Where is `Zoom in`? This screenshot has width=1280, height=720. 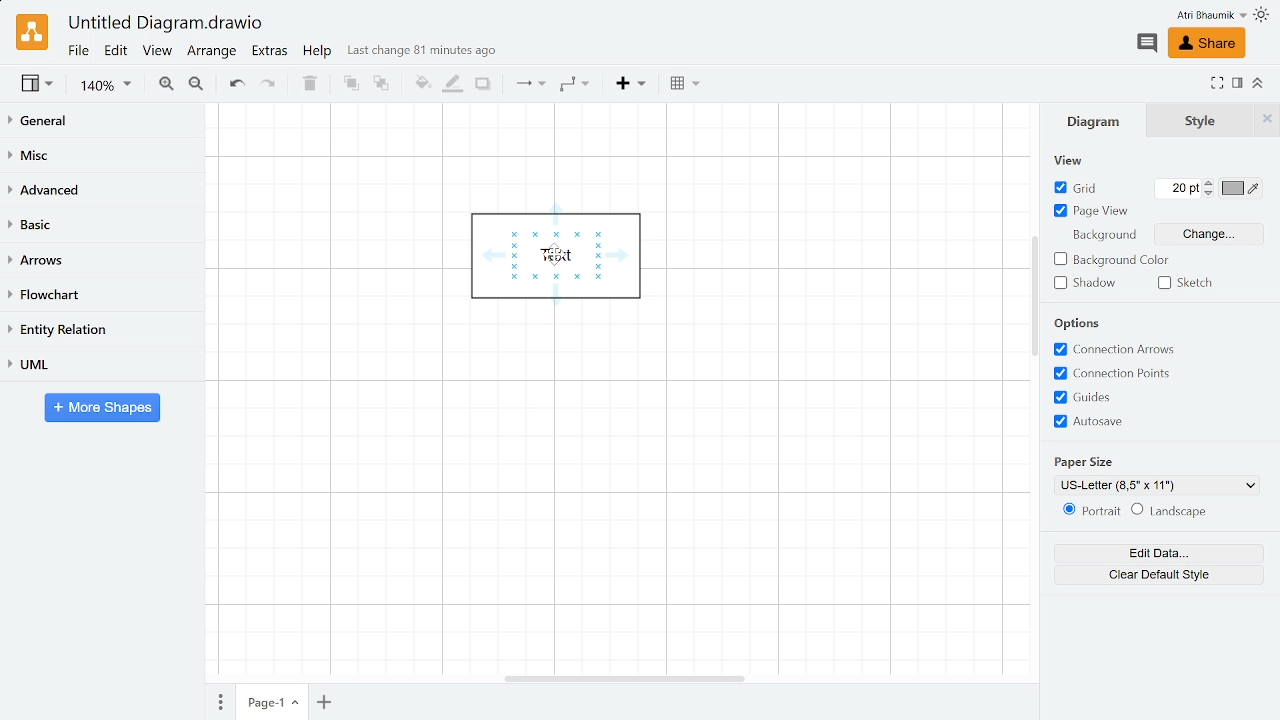 Zoom in is located at coordinates (166, 86).